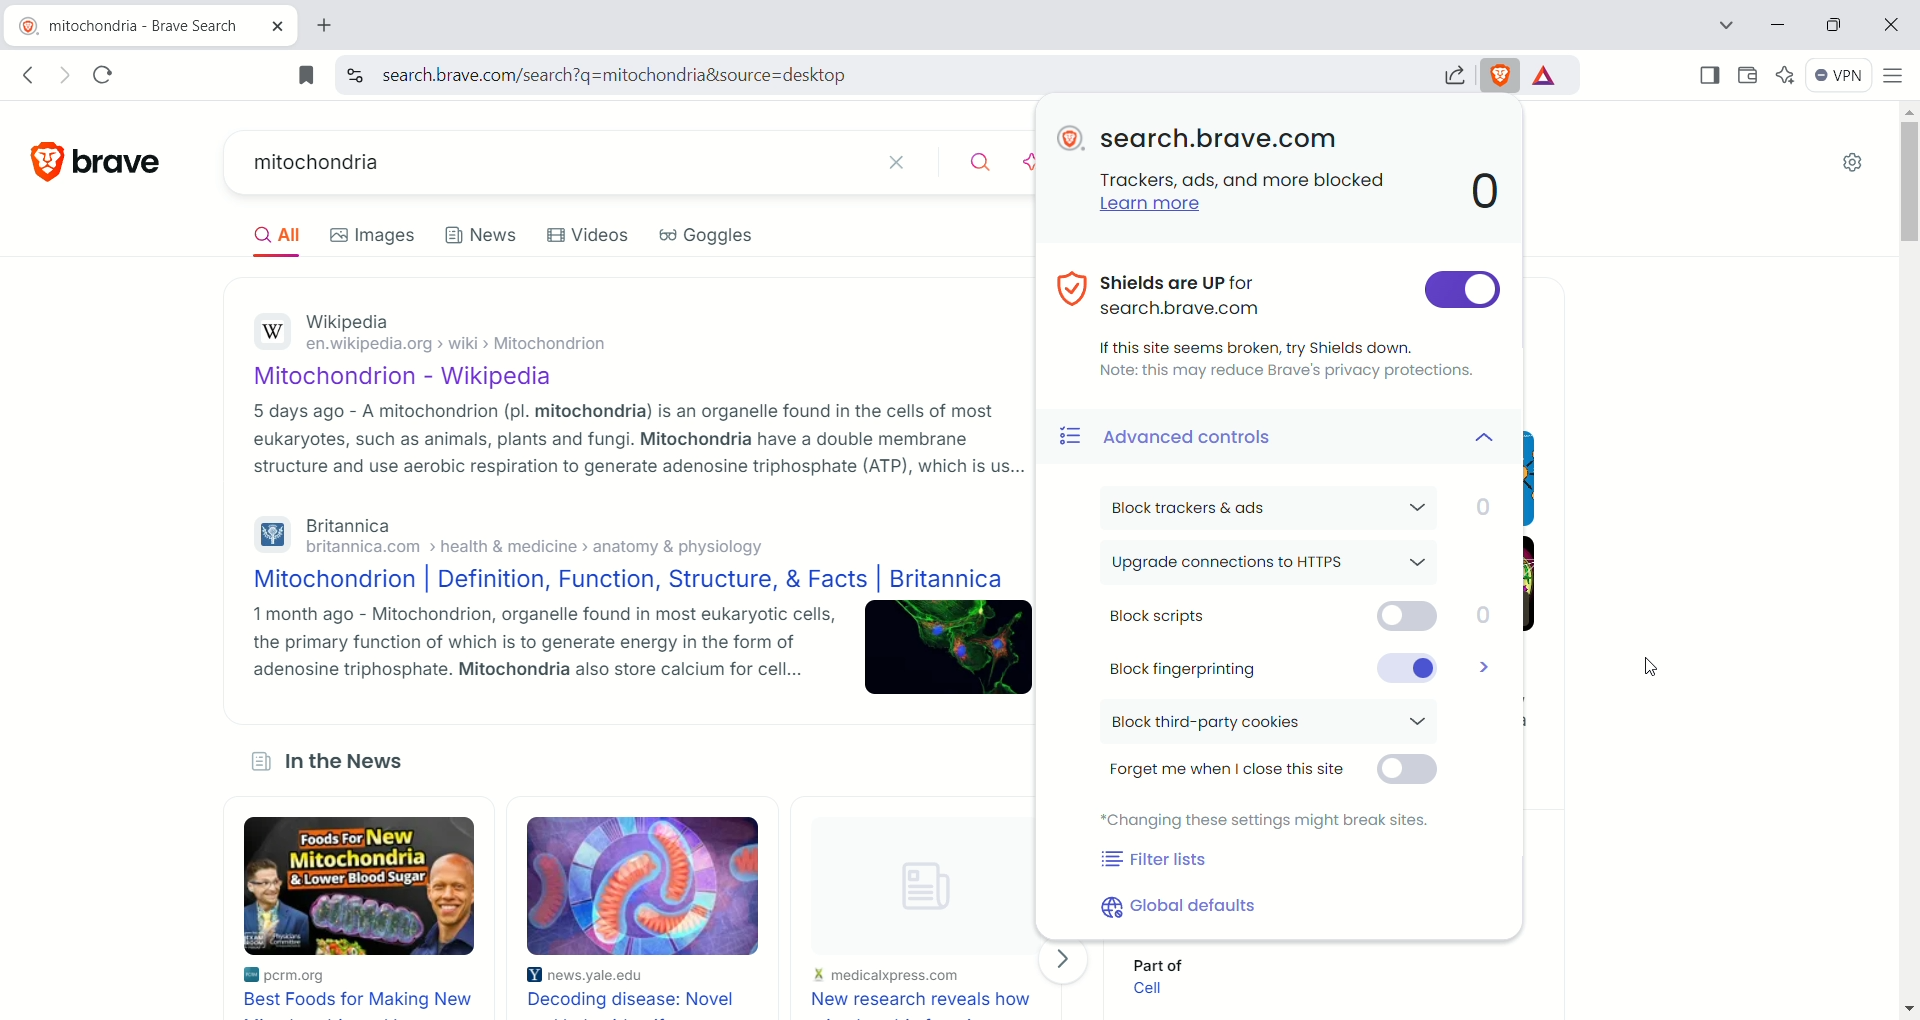 The width and height of the screenshot is (1920, 1020). I want to click on wallet, so click(1750, 74).